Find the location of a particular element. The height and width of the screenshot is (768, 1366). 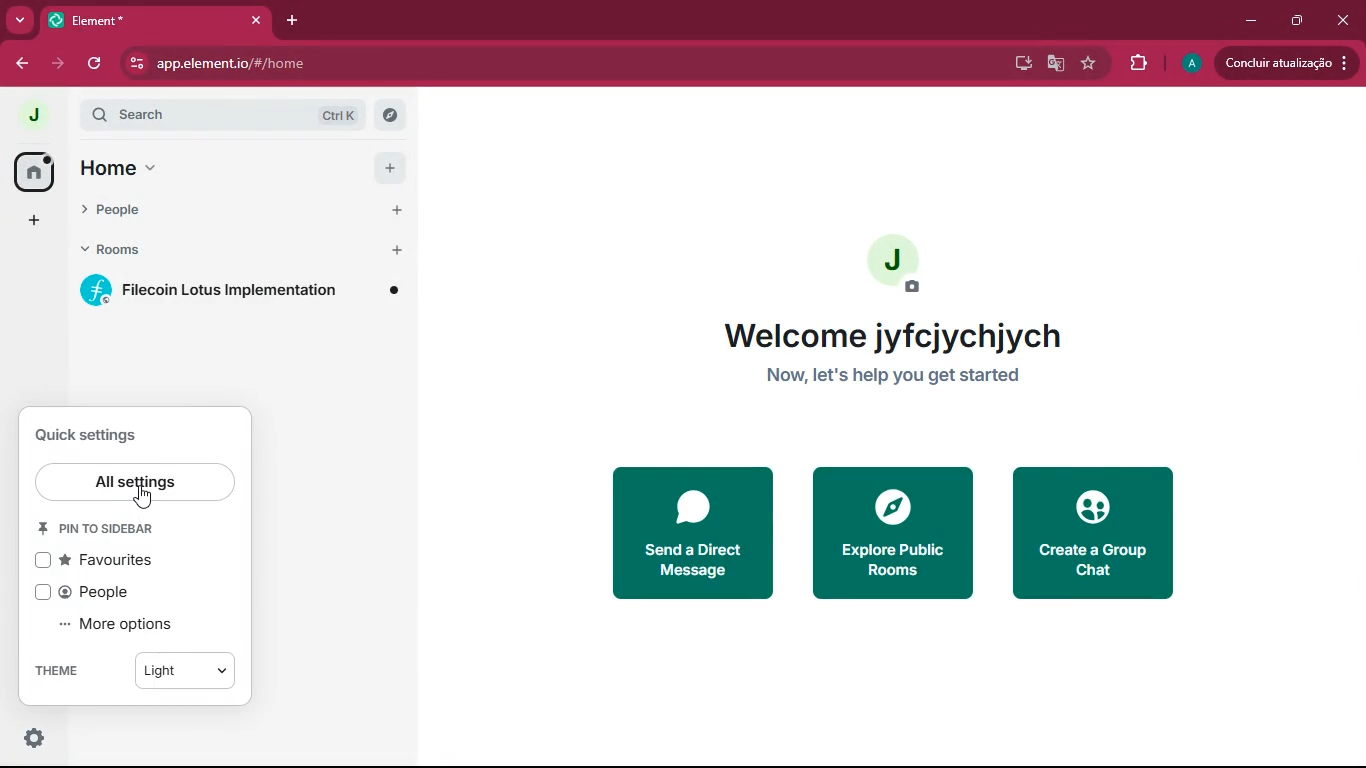

Now, let's help you get started is located at coordinates (907, 376).